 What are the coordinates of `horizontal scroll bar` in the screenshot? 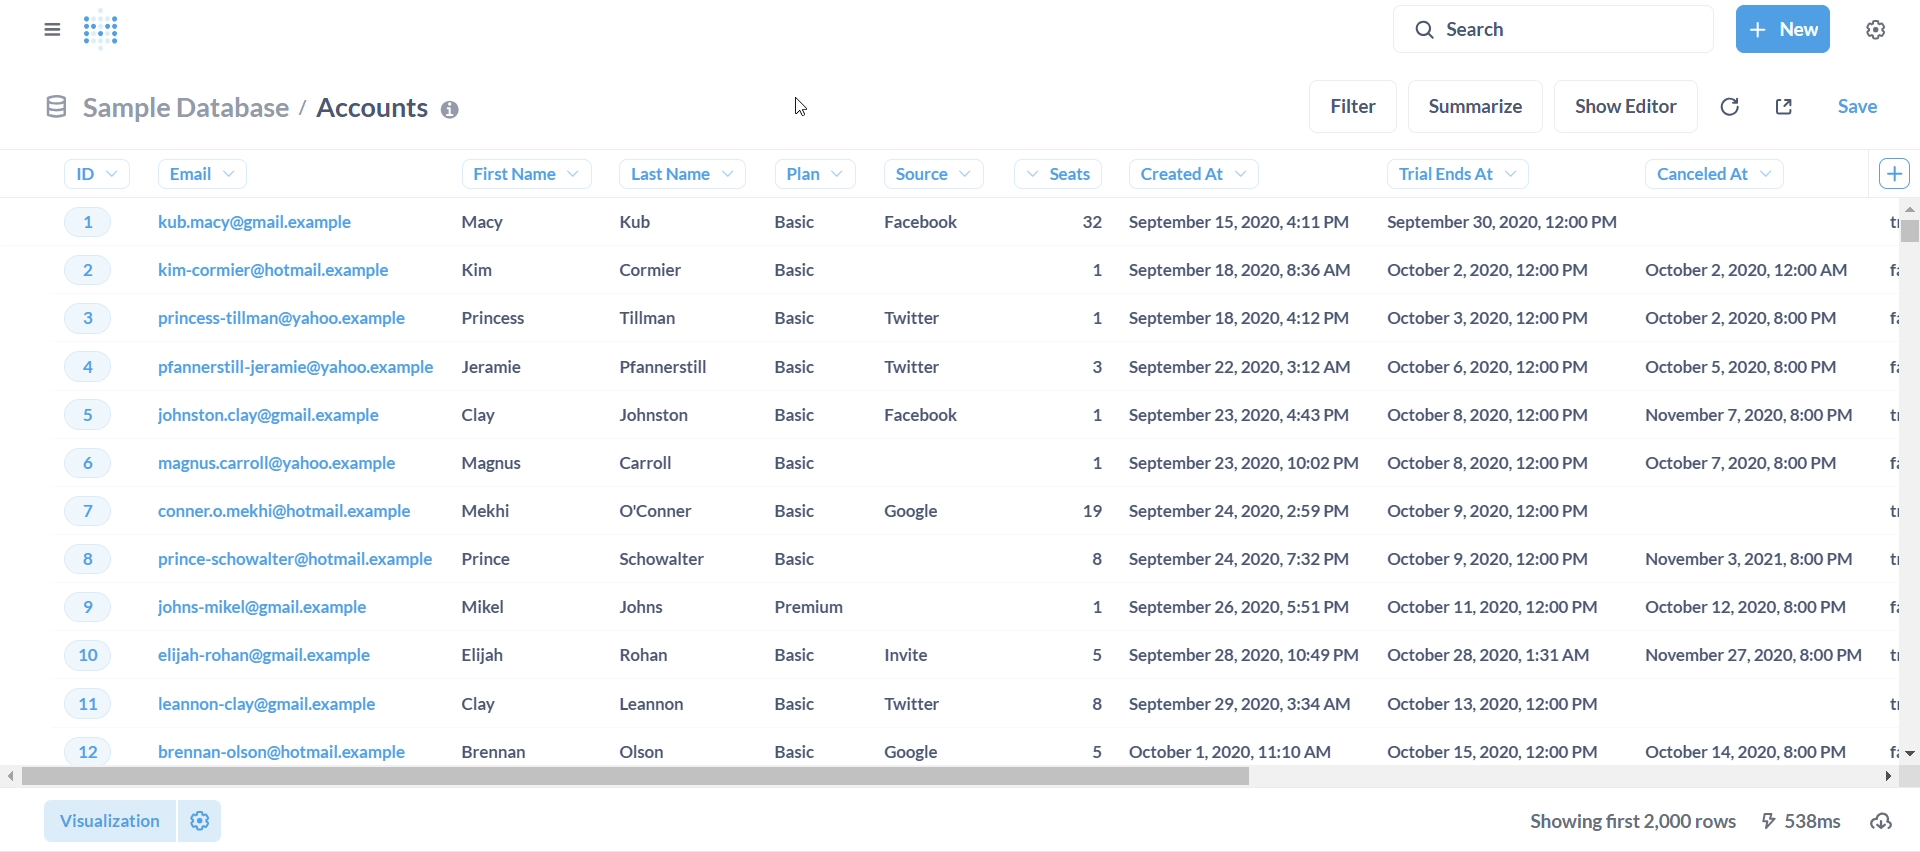 It's located at (964, 778).